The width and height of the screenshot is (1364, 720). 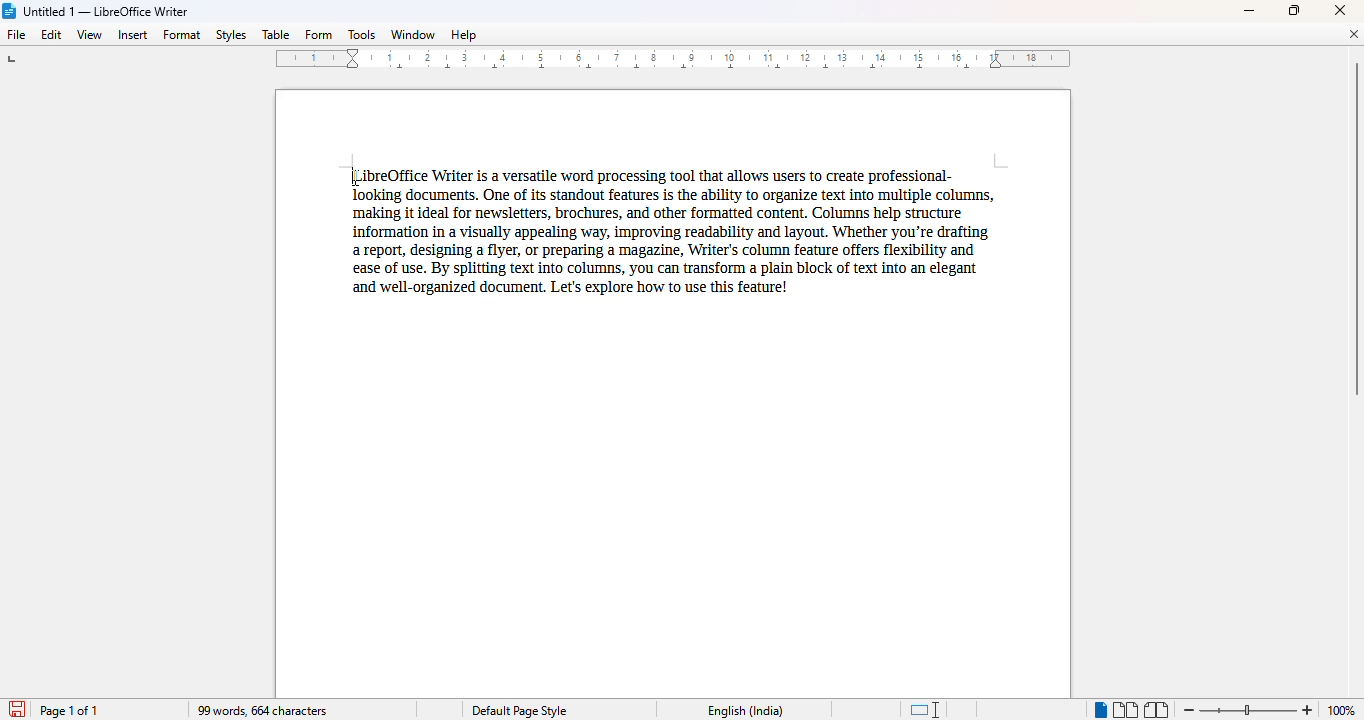 I want to click on minimize, so click(x=1249, y=12).